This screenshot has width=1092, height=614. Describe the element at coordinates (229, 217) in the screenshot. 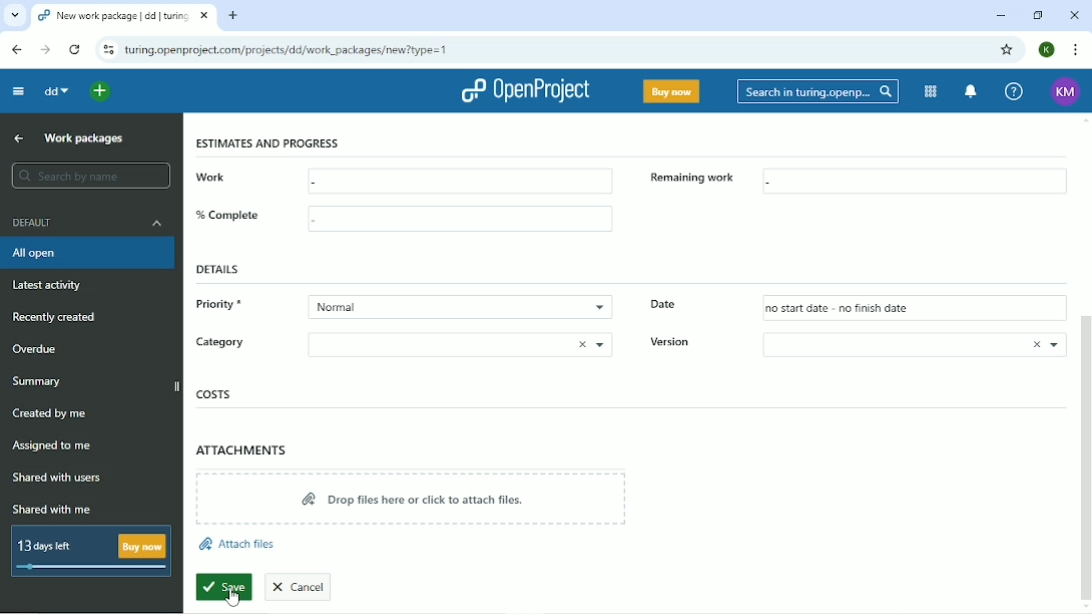

I see `%complete` at that location.